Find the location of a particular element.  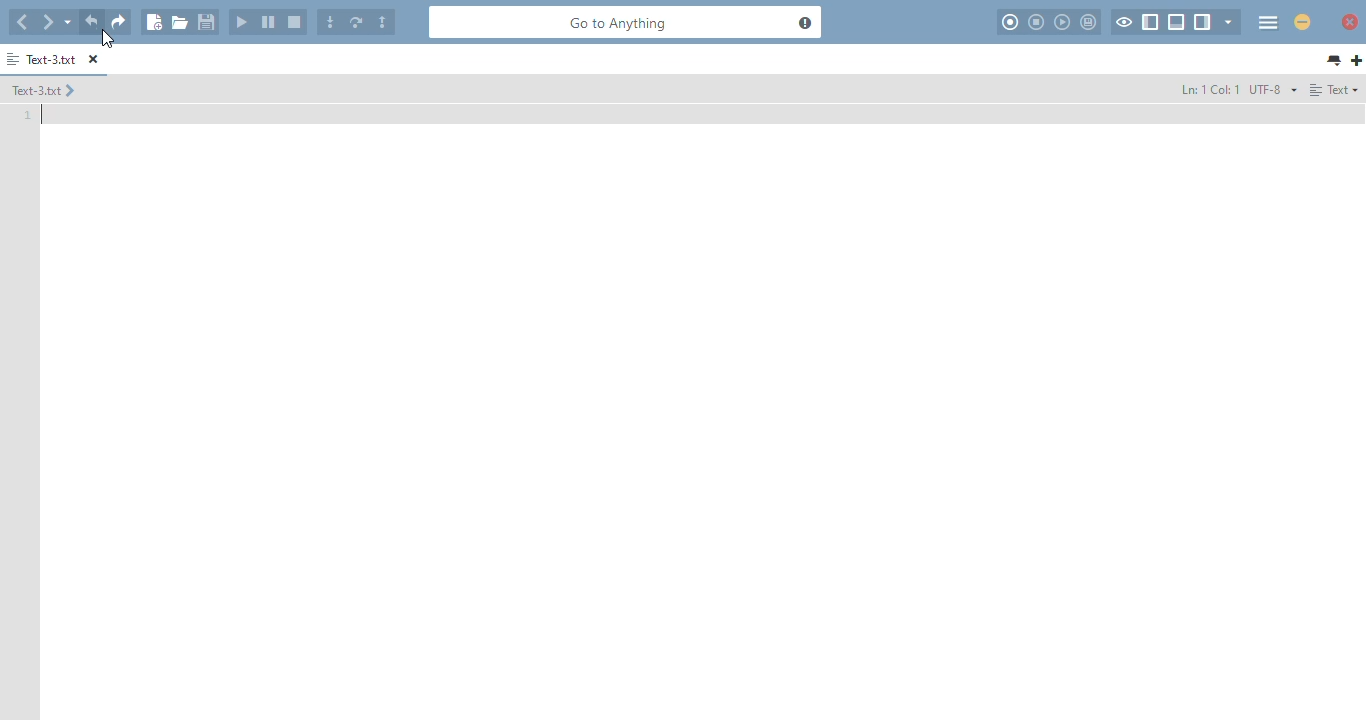

pause the currently running application is located at coordinates (268, 22).